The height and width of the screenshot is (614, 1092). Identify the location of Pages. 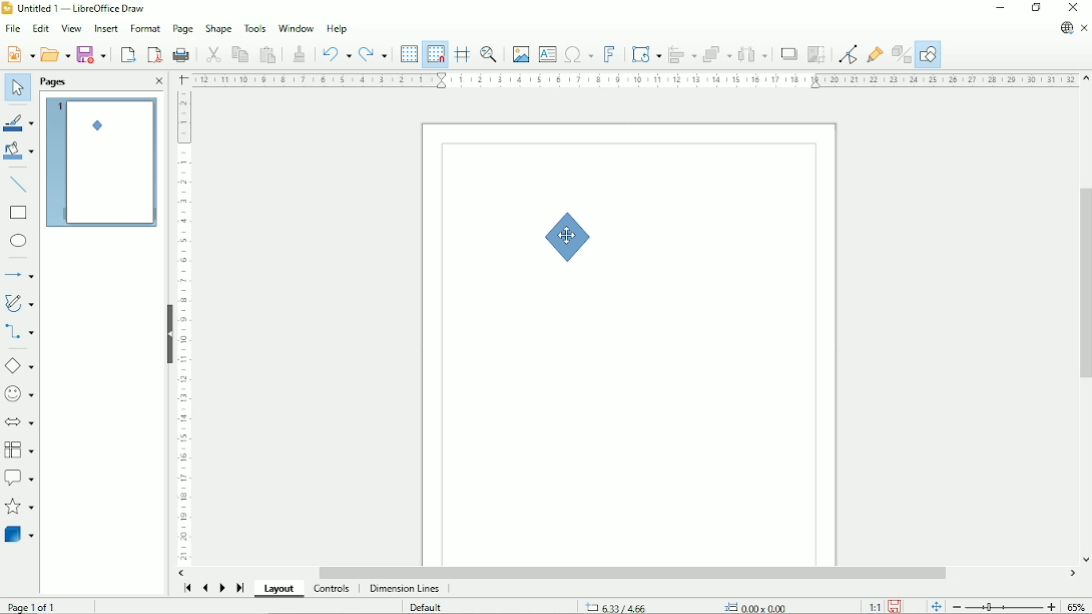
(55, 82).